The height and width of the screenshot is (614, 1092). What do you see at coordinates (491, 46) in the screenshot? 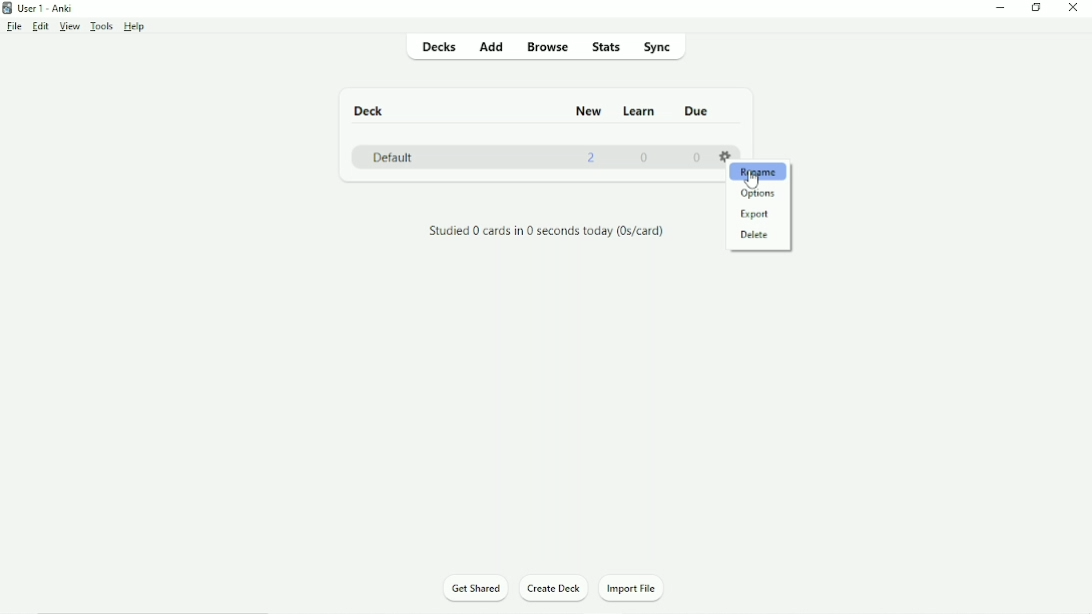
I see `Add` at bounding box center [491, 46].